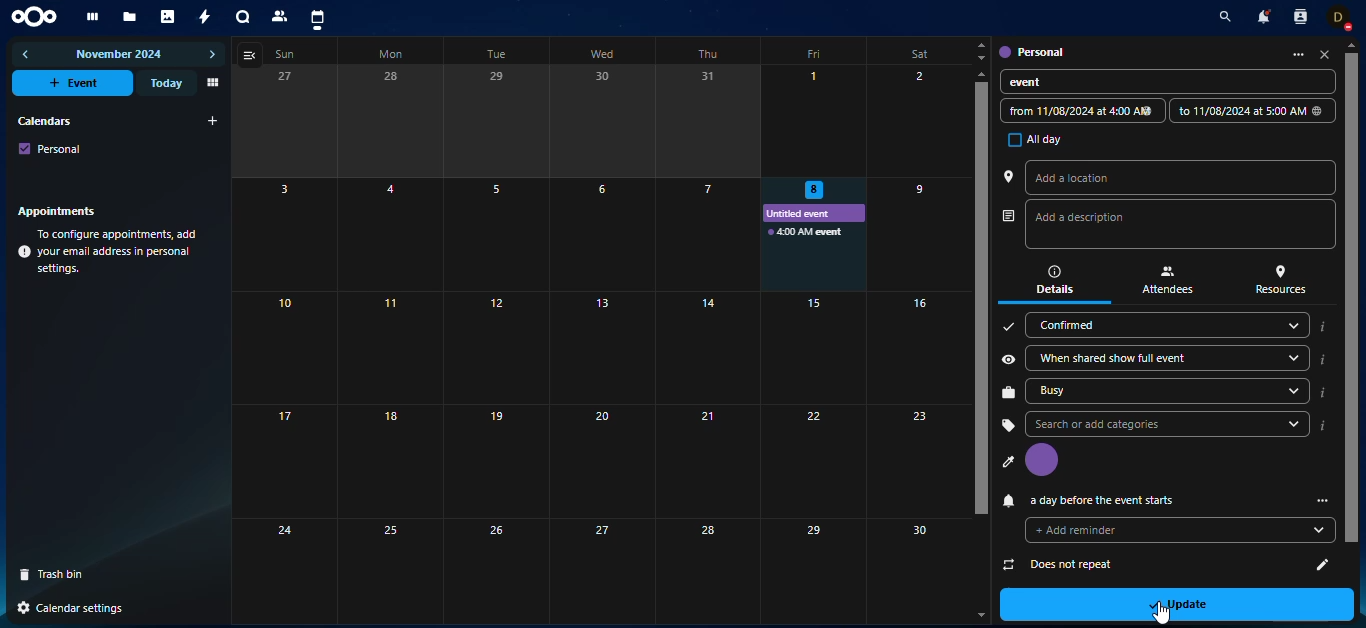  I want to click on 31, so click(709, 121).